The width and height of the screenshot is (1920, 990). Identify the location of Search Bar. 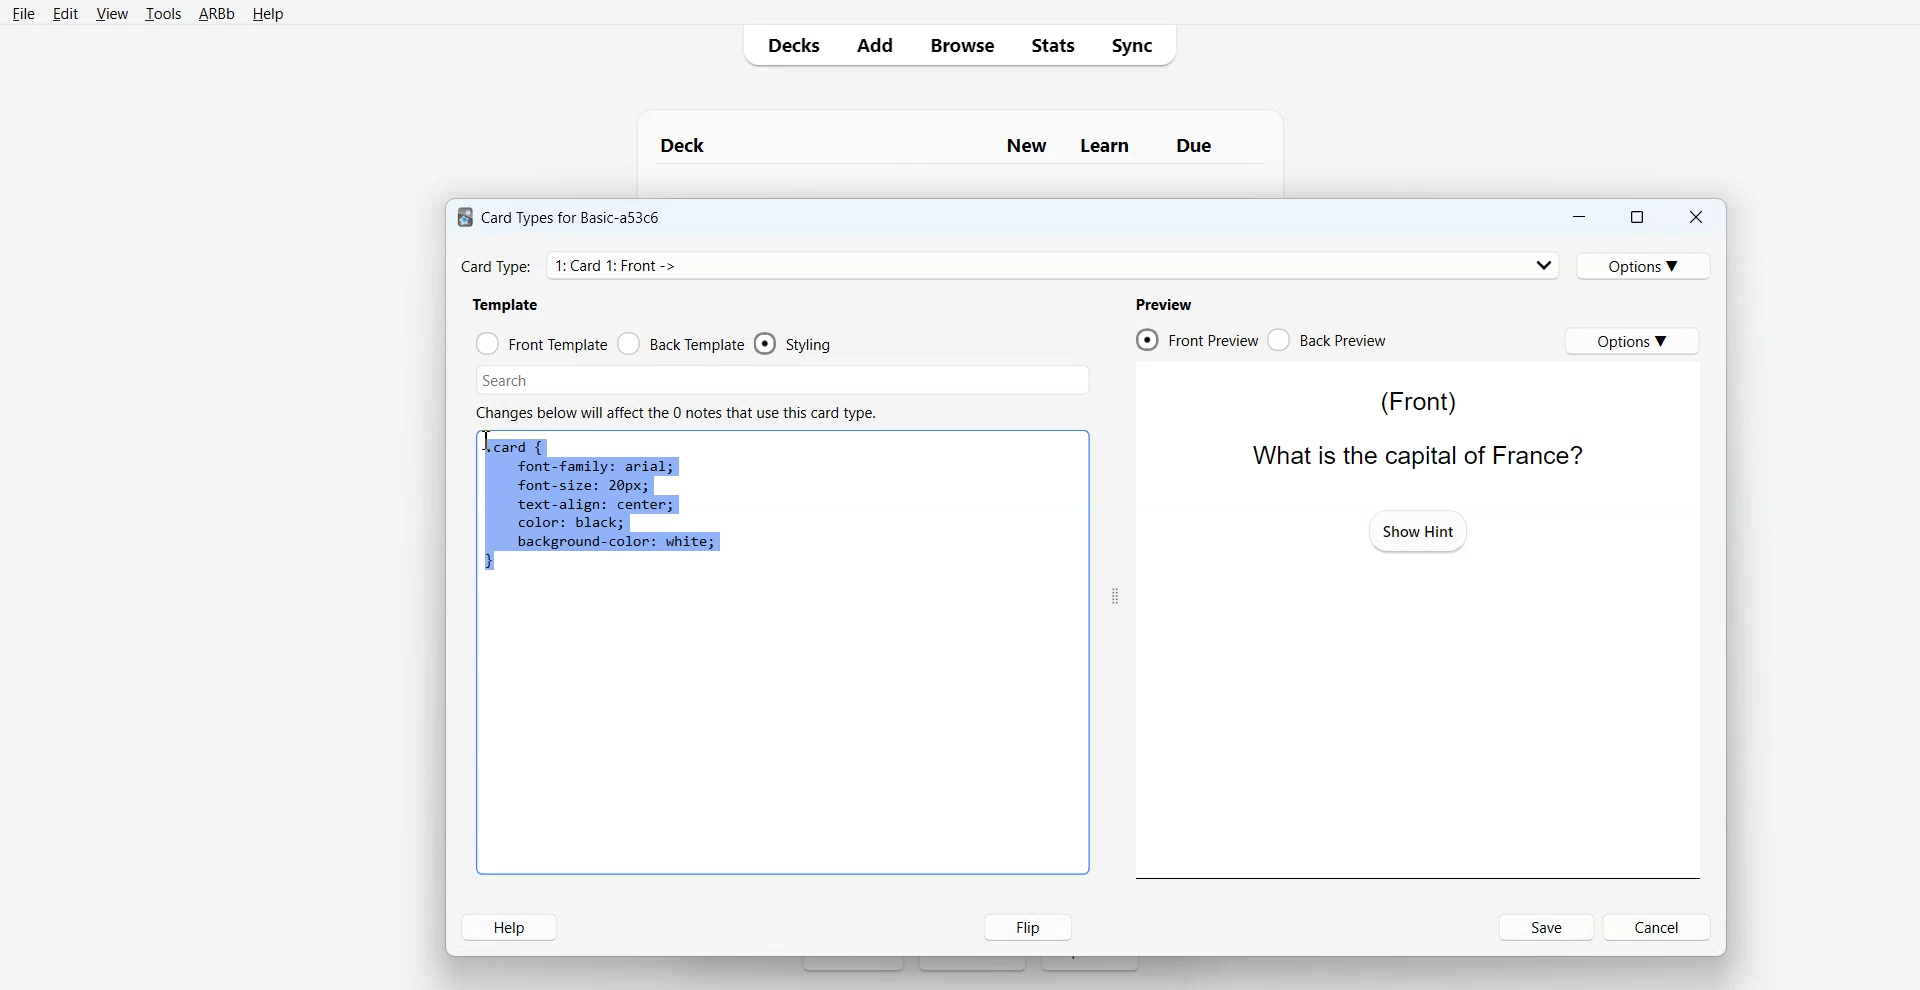
(783, 380).